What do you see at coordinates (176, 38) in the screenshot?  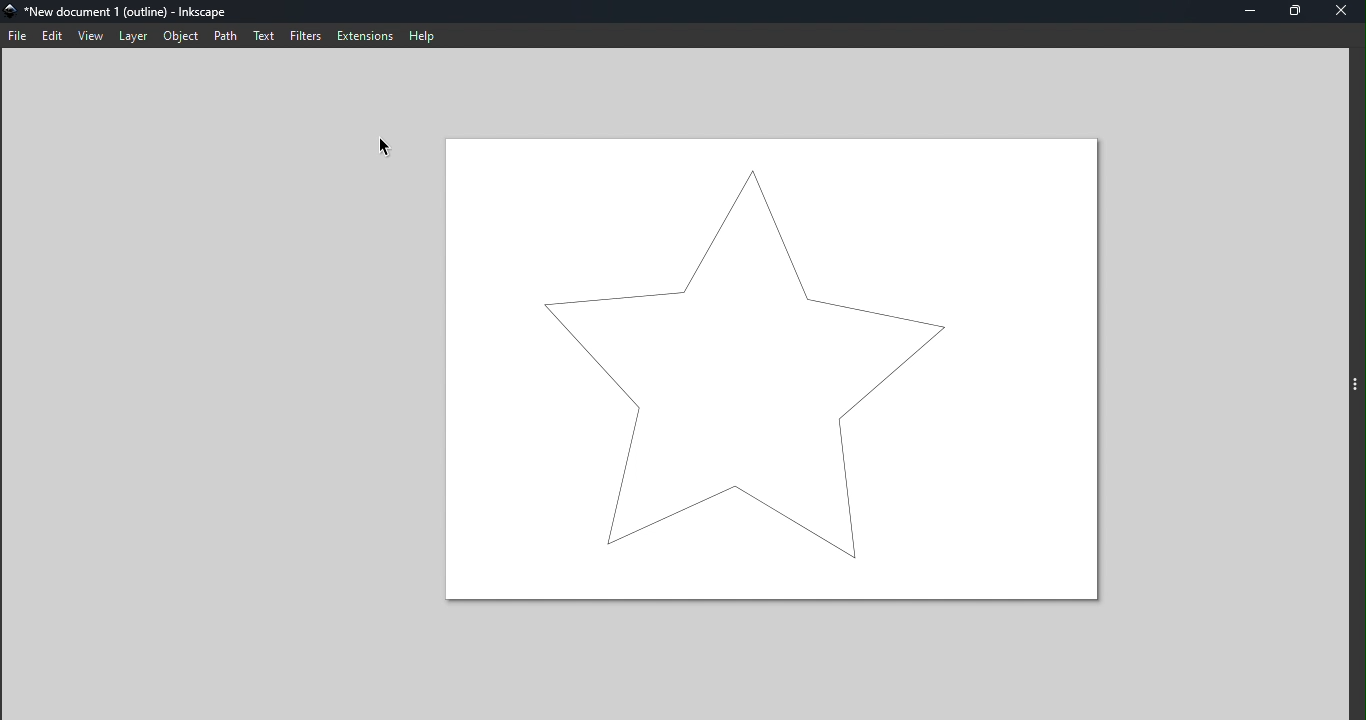 I see `Object` at bounding box center [176, 38].